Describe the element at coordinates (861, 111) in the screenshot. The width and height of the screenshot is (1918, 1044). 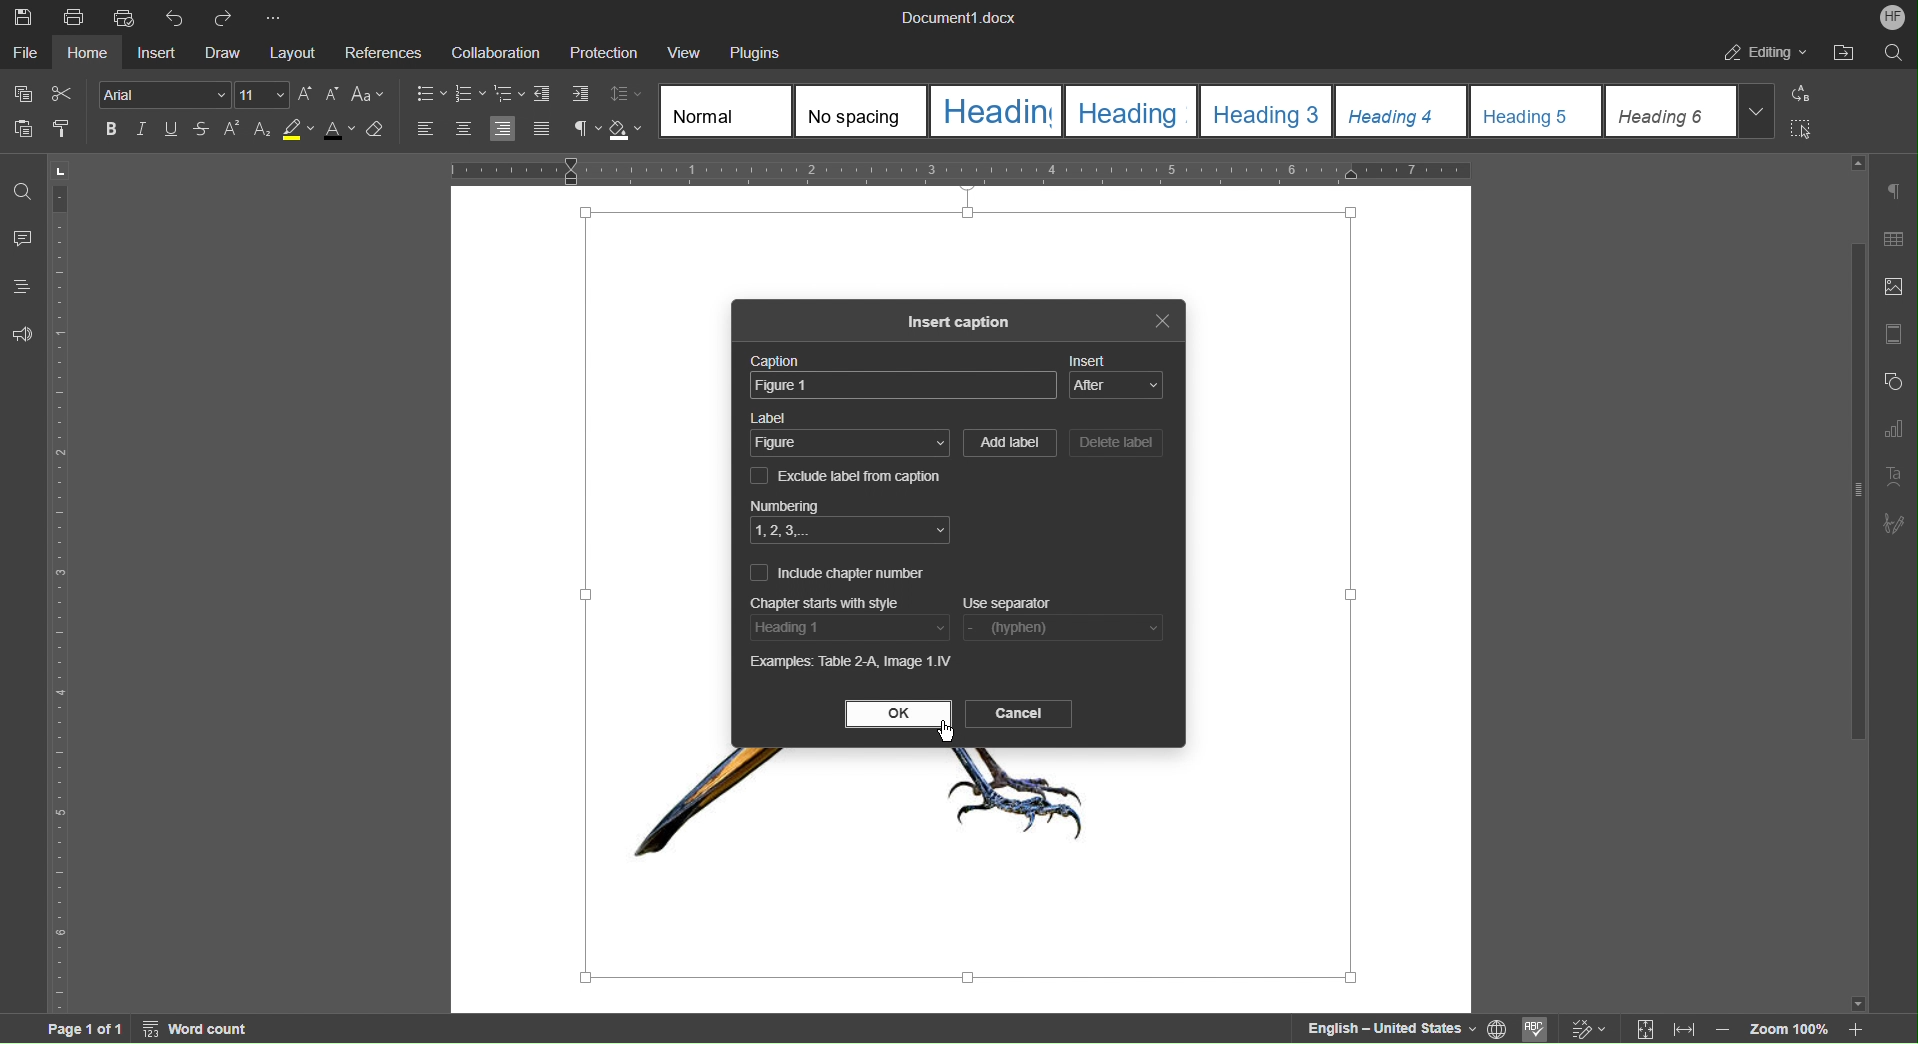
I see `No spacing ` at that location.